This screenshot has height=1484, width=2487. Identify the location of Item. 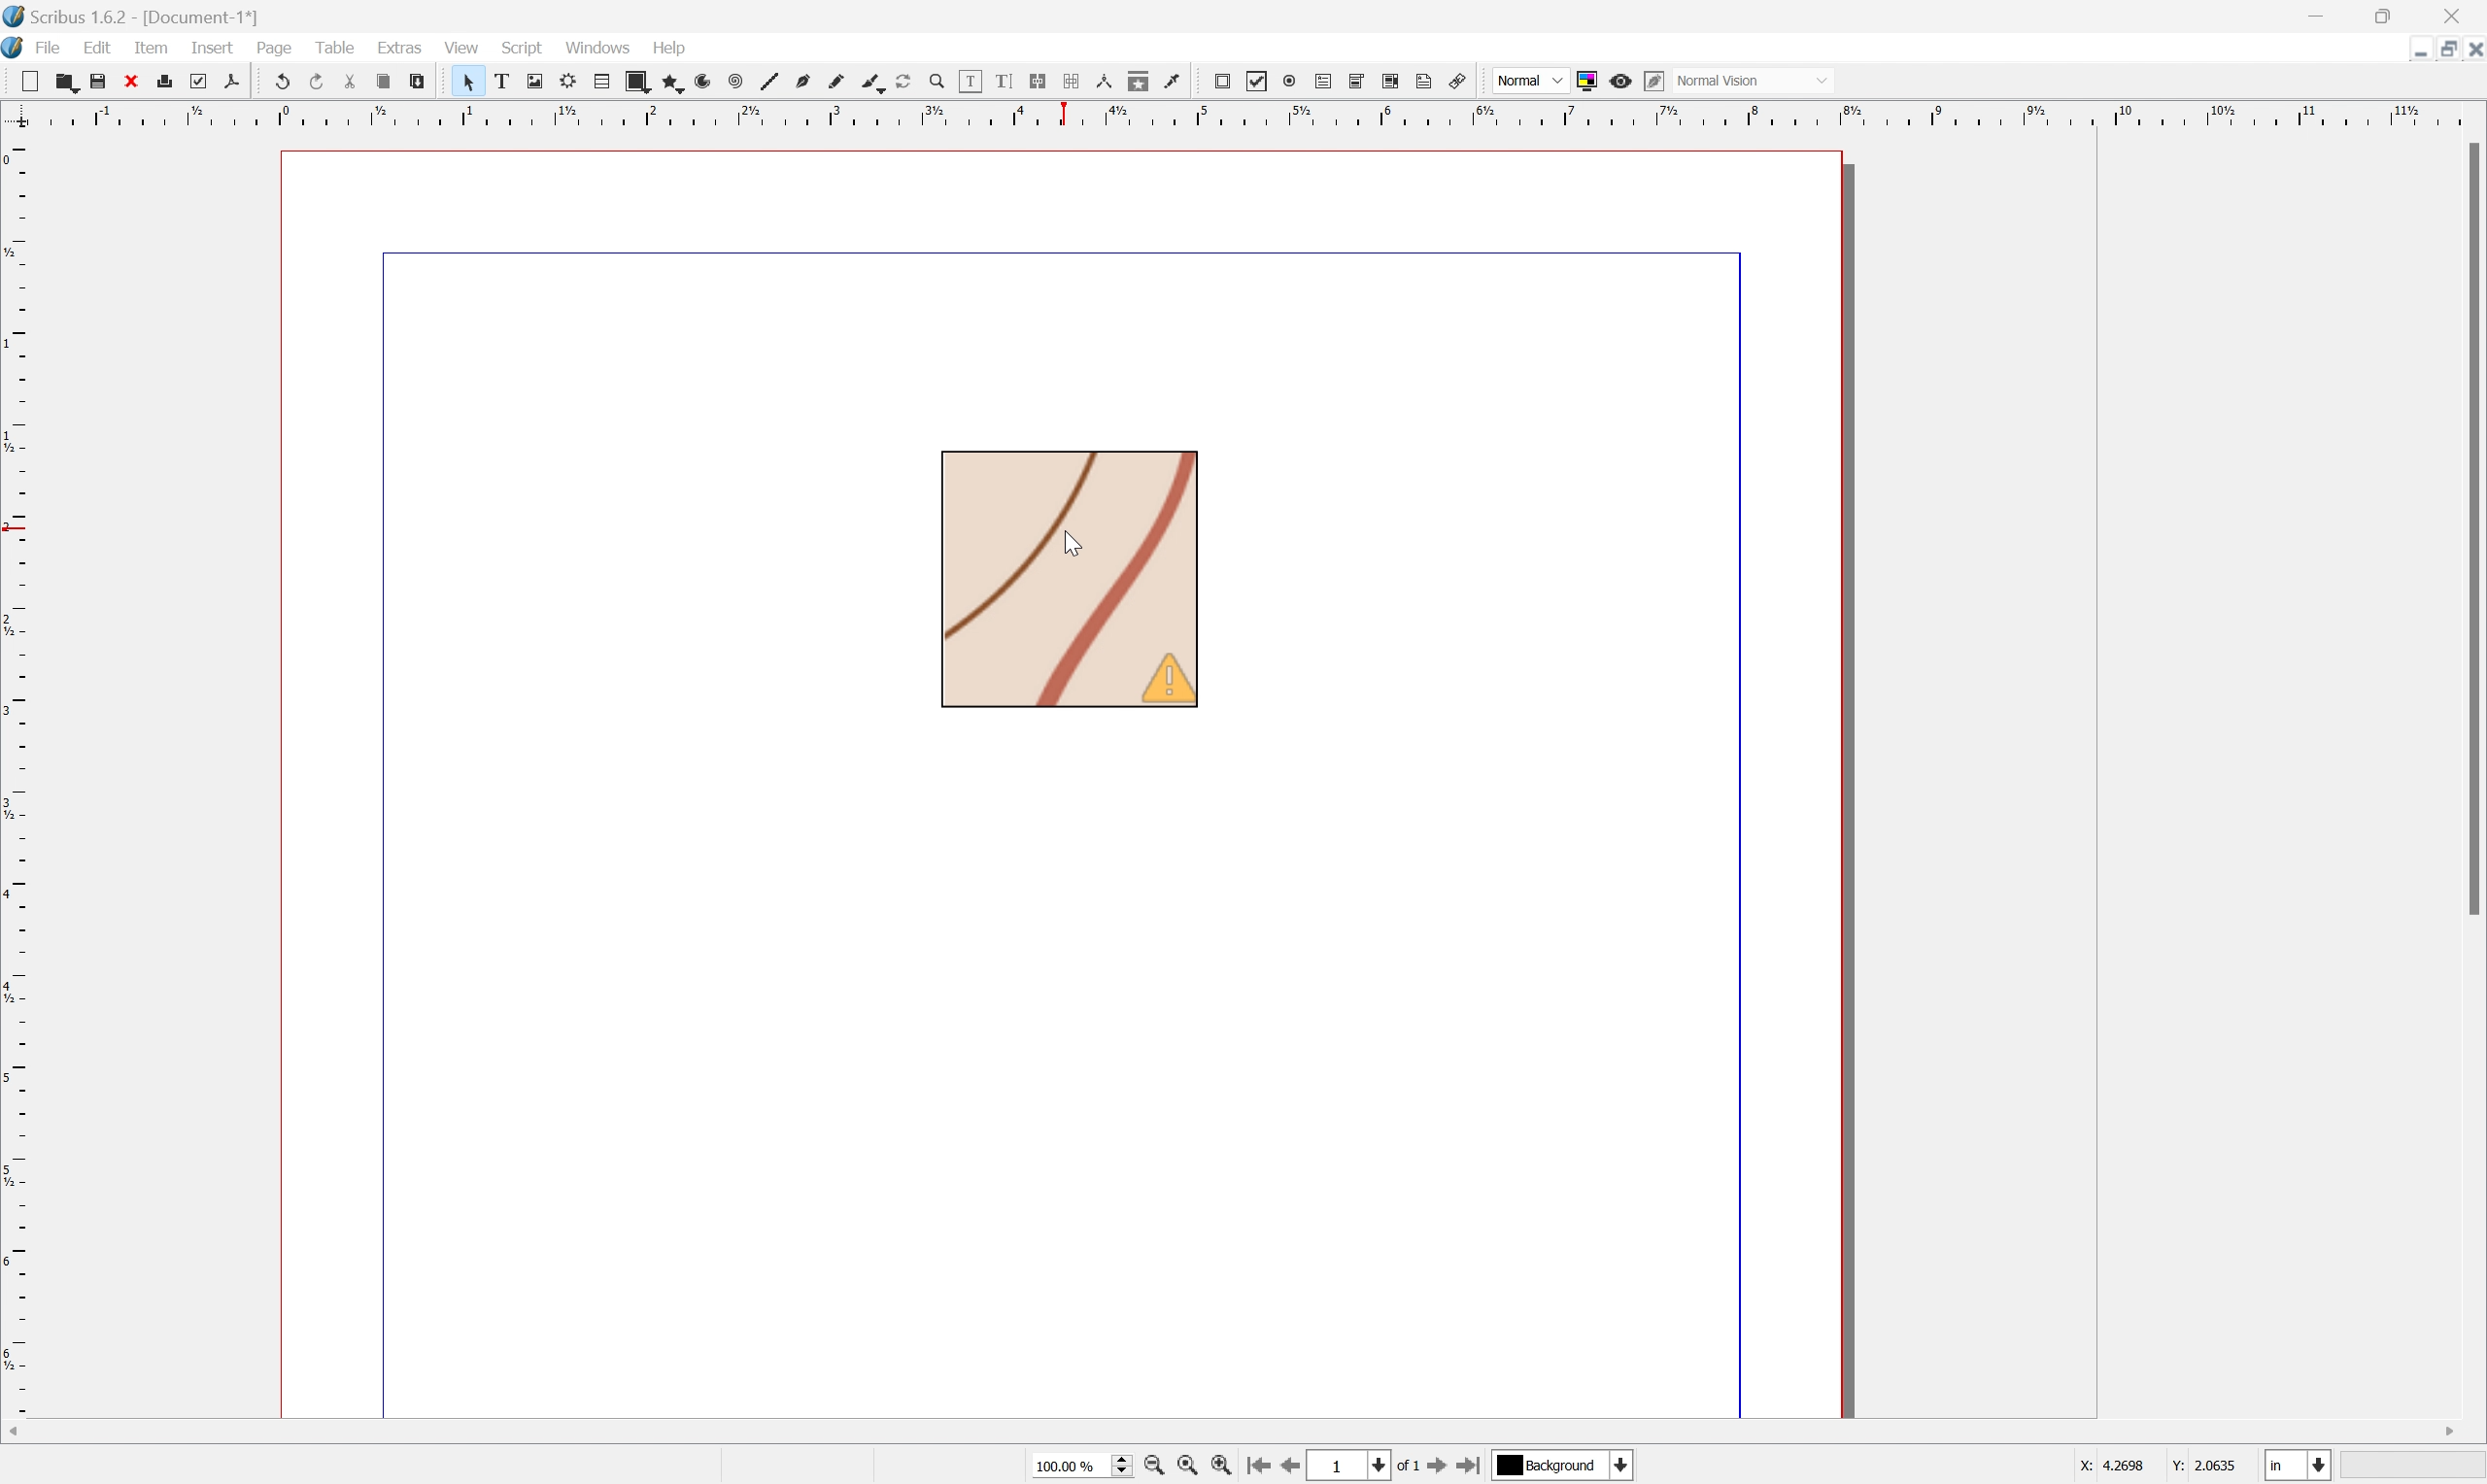
(150, 49).